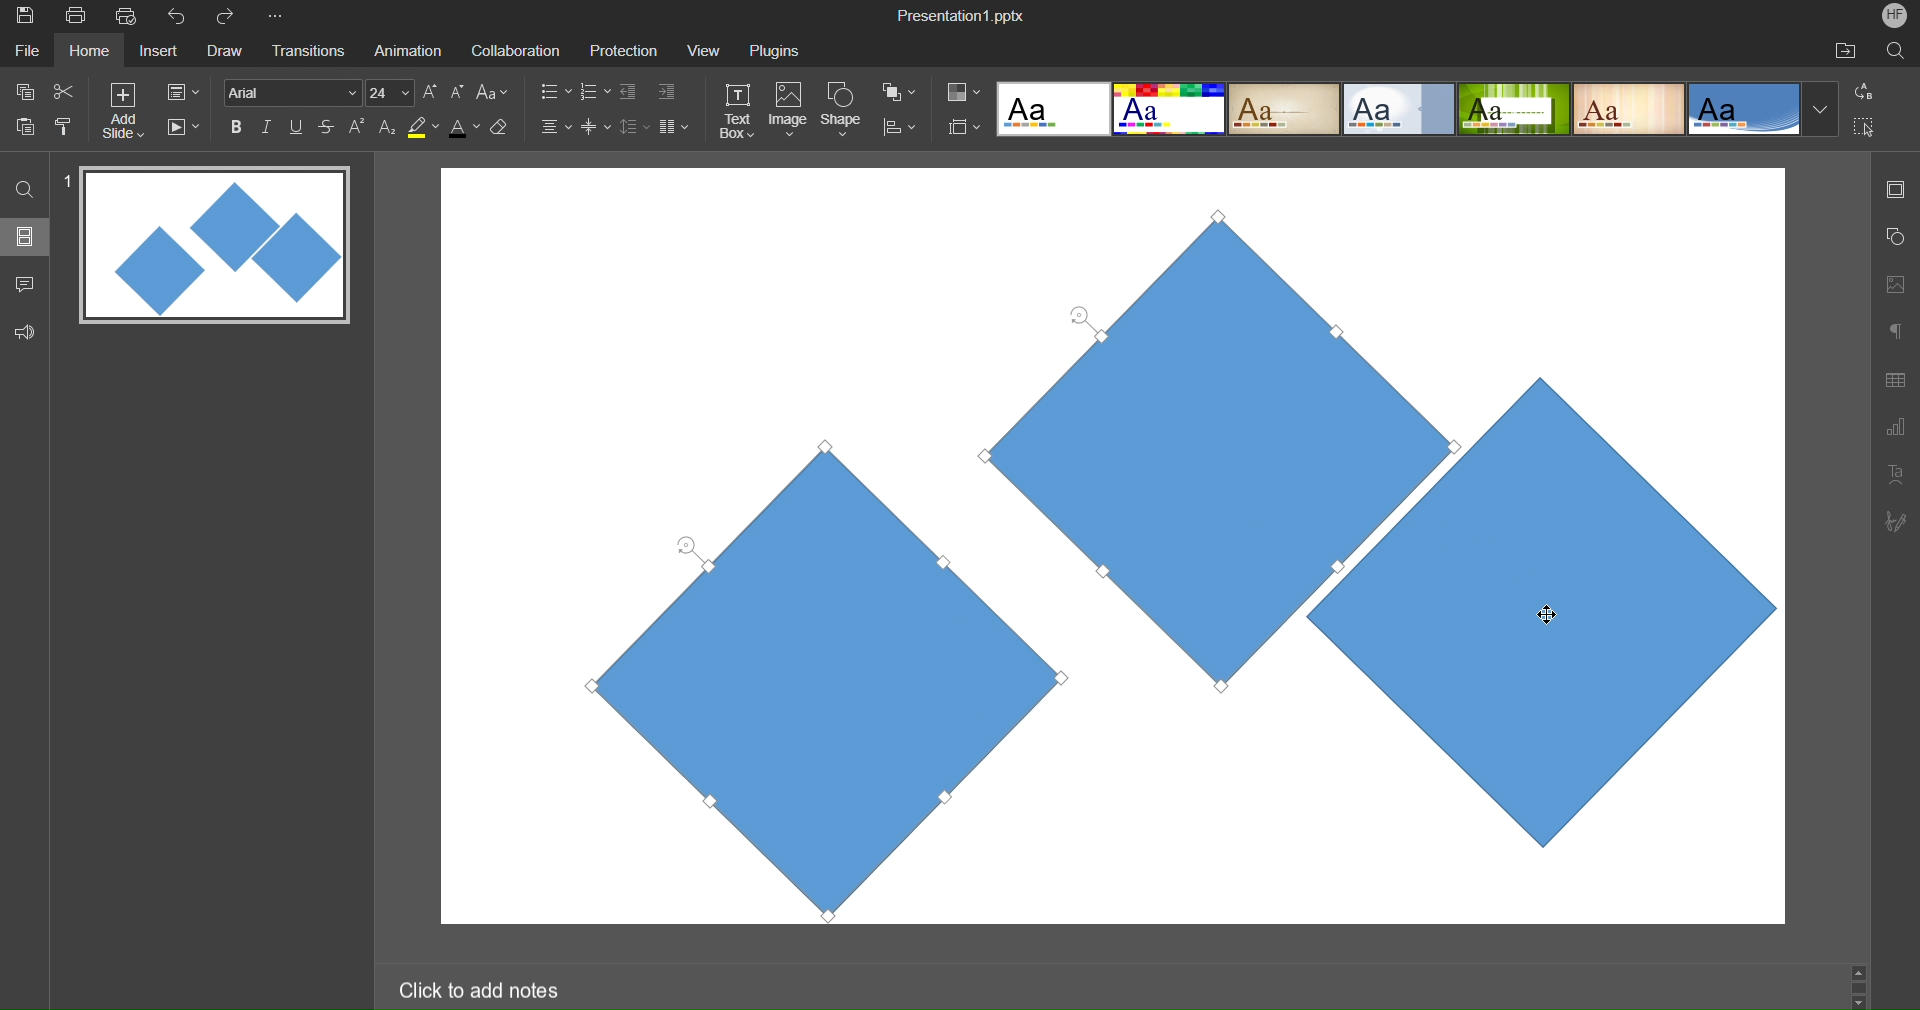 The height and width of the screenshot is (1010, 1920). What do you see at coordinates (900, 92) in the screenshot?
I see `Arrange` at bounding box center [900, 92].